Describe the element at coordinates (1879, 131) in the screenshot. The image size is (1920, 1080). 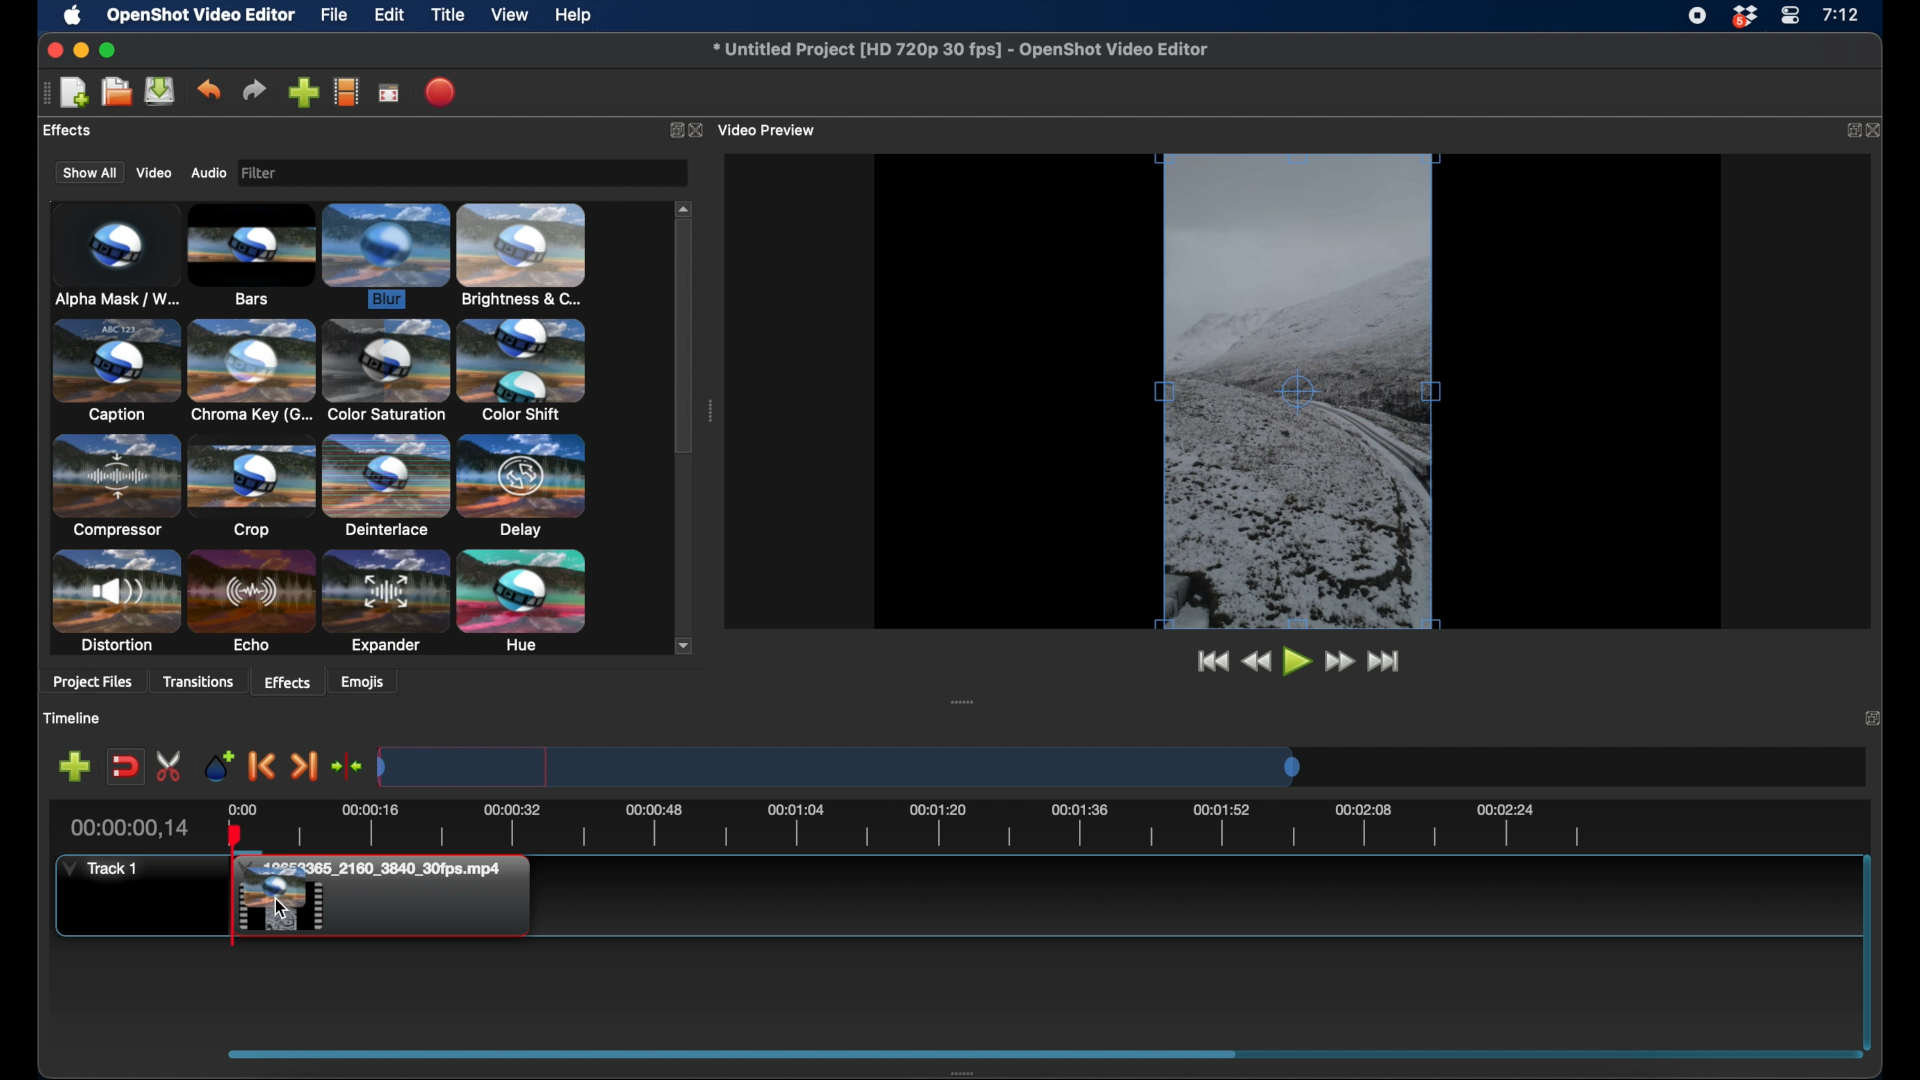
I see `close` at that location.